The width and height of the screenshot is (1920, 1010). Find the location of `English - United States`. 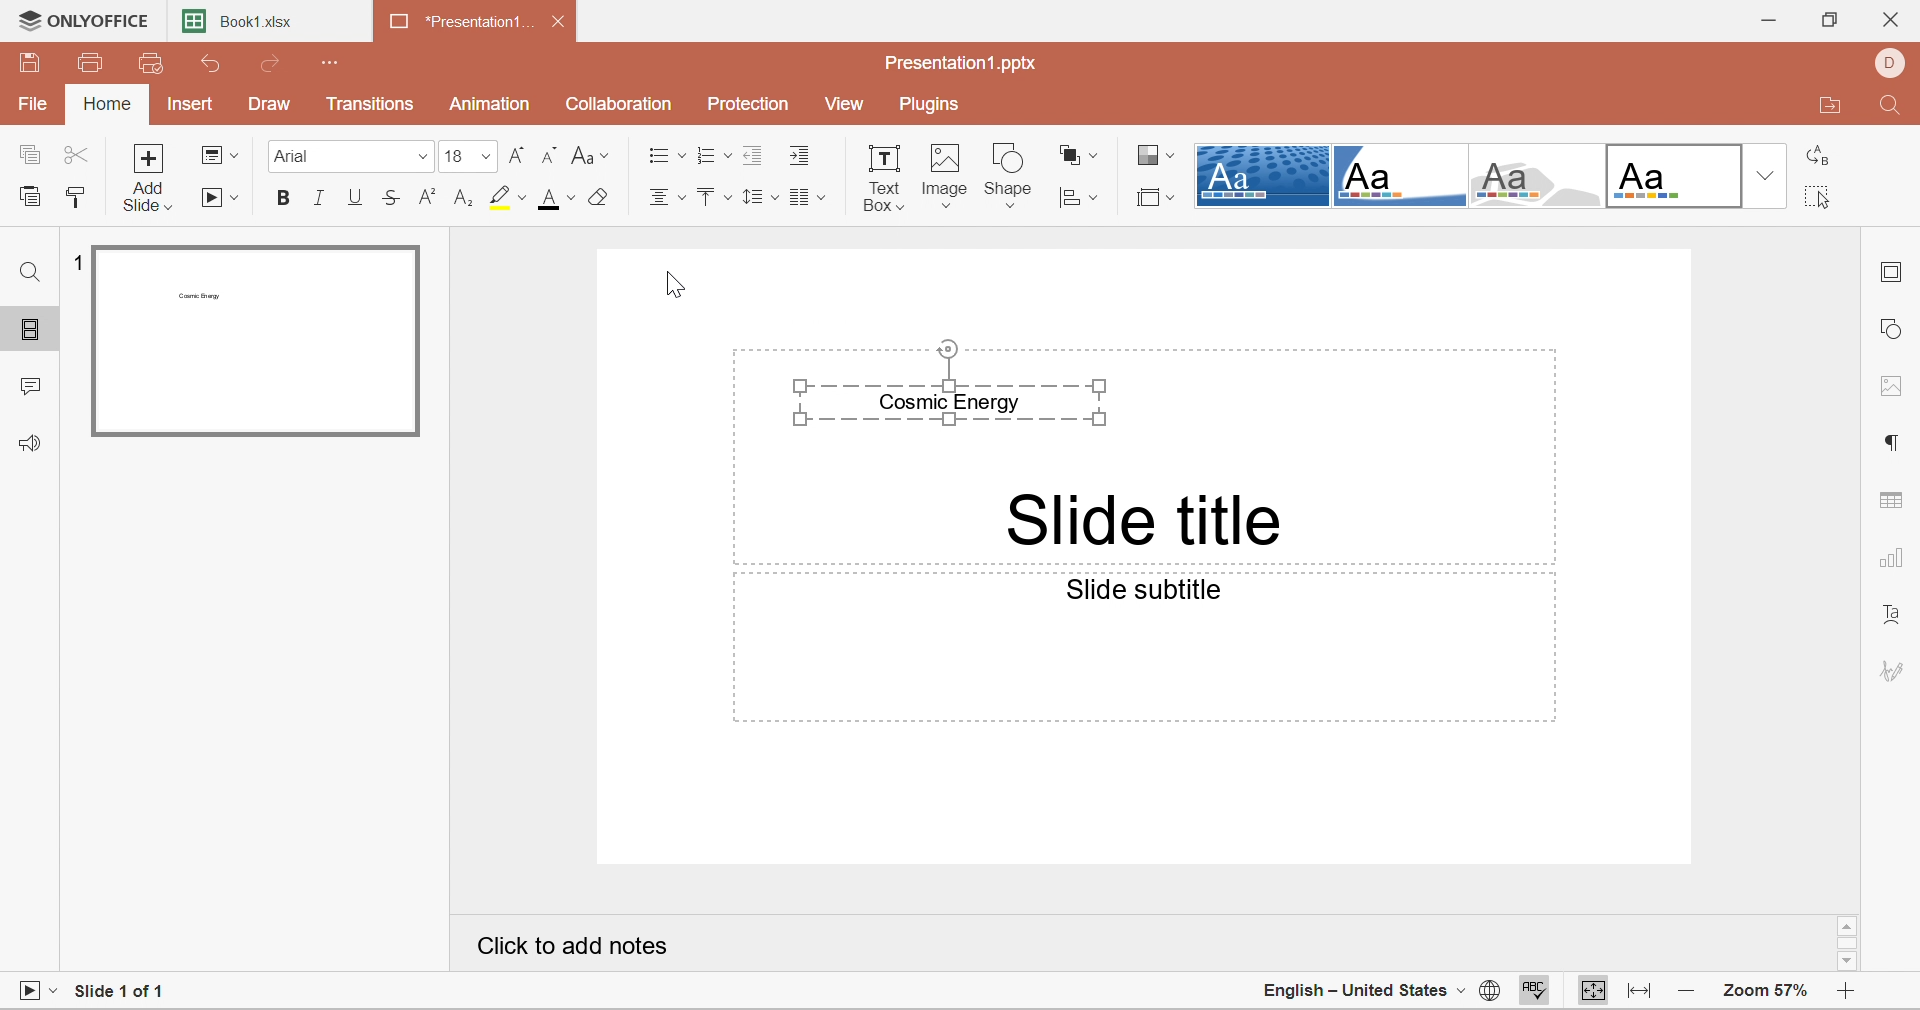

English - United States is located at coordinates (1353, 990).